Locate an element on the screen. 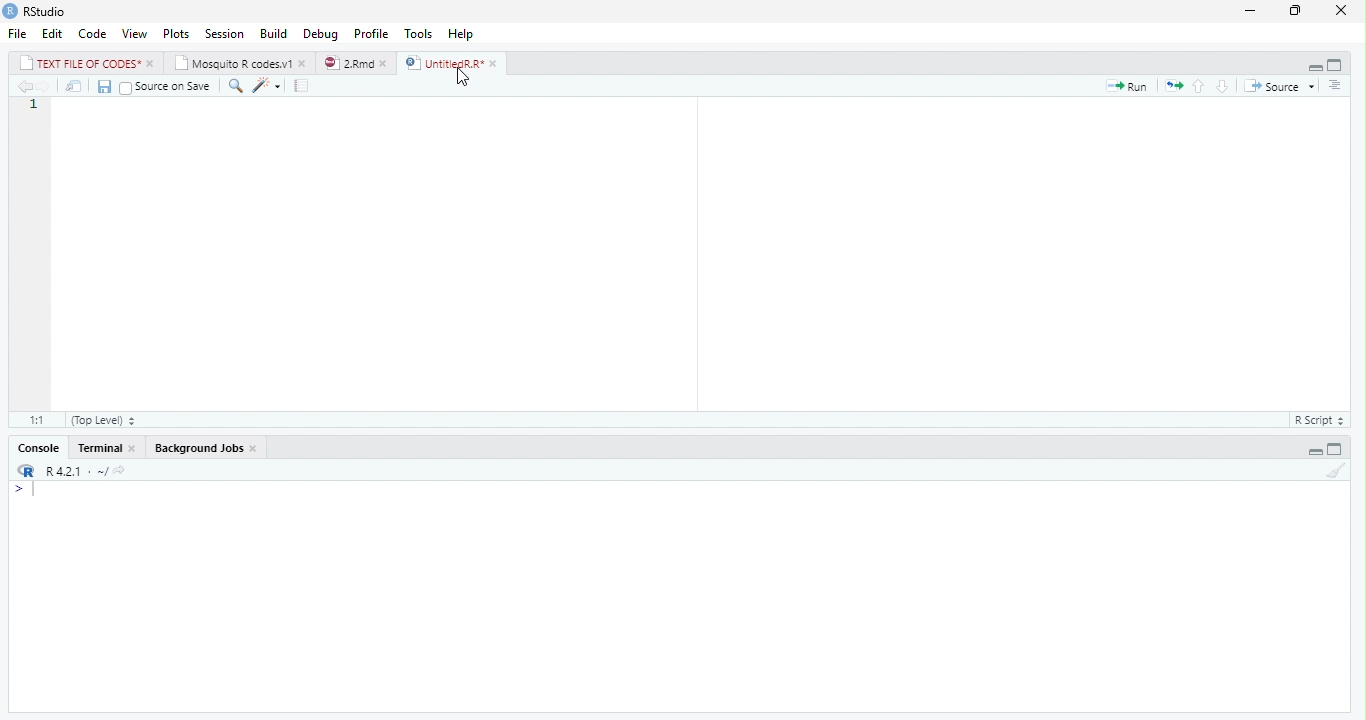  1:1 is located at coordinates (33, 420).